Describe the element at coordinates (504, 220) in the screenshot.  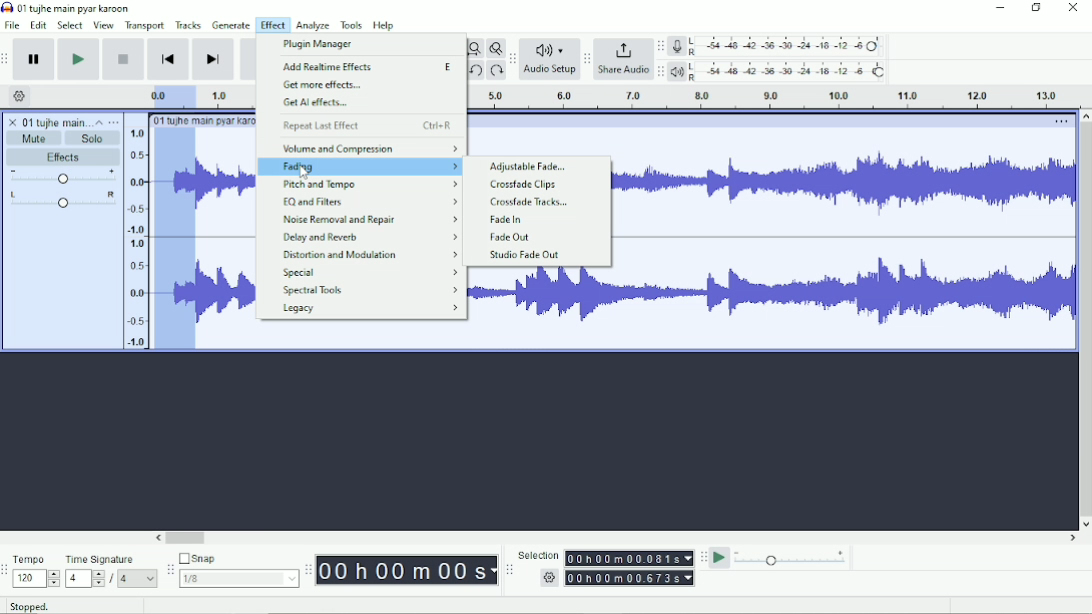
I see `Fade In` at that location.